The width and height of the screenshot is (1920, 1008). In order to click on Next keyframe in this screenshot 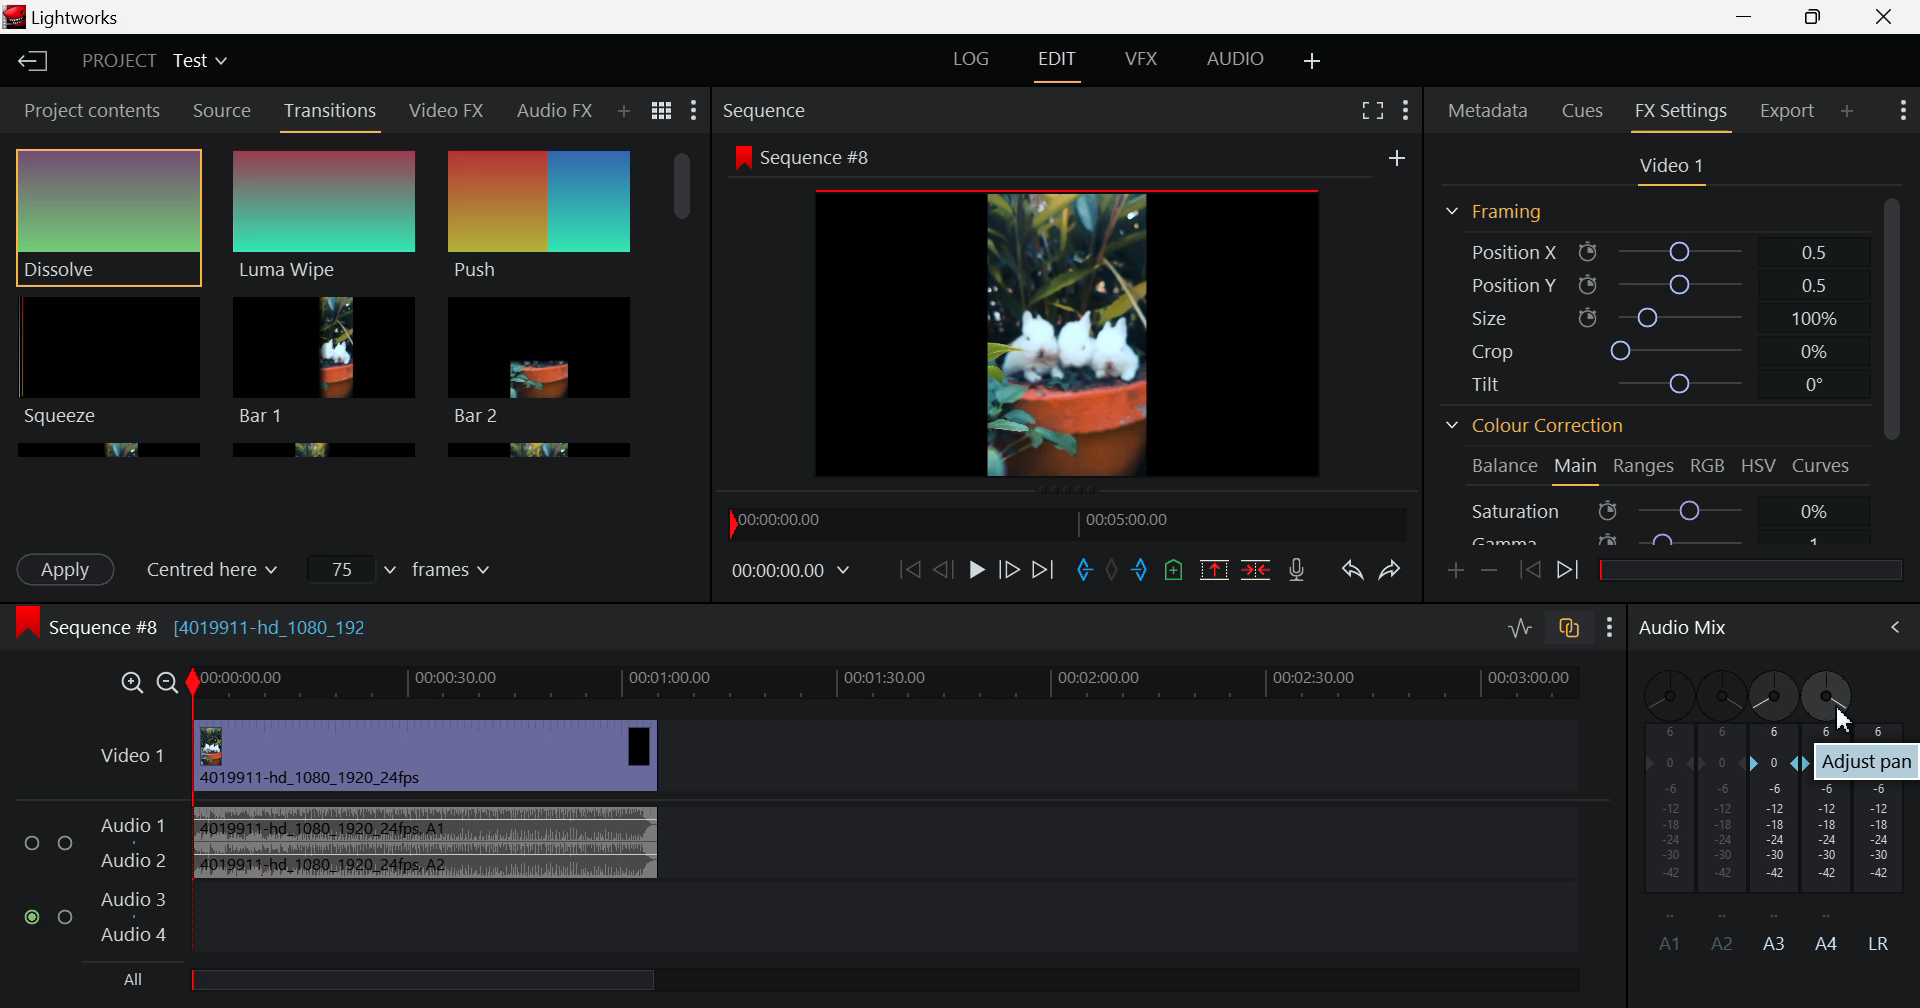, I will do `click(1568, 572)`.